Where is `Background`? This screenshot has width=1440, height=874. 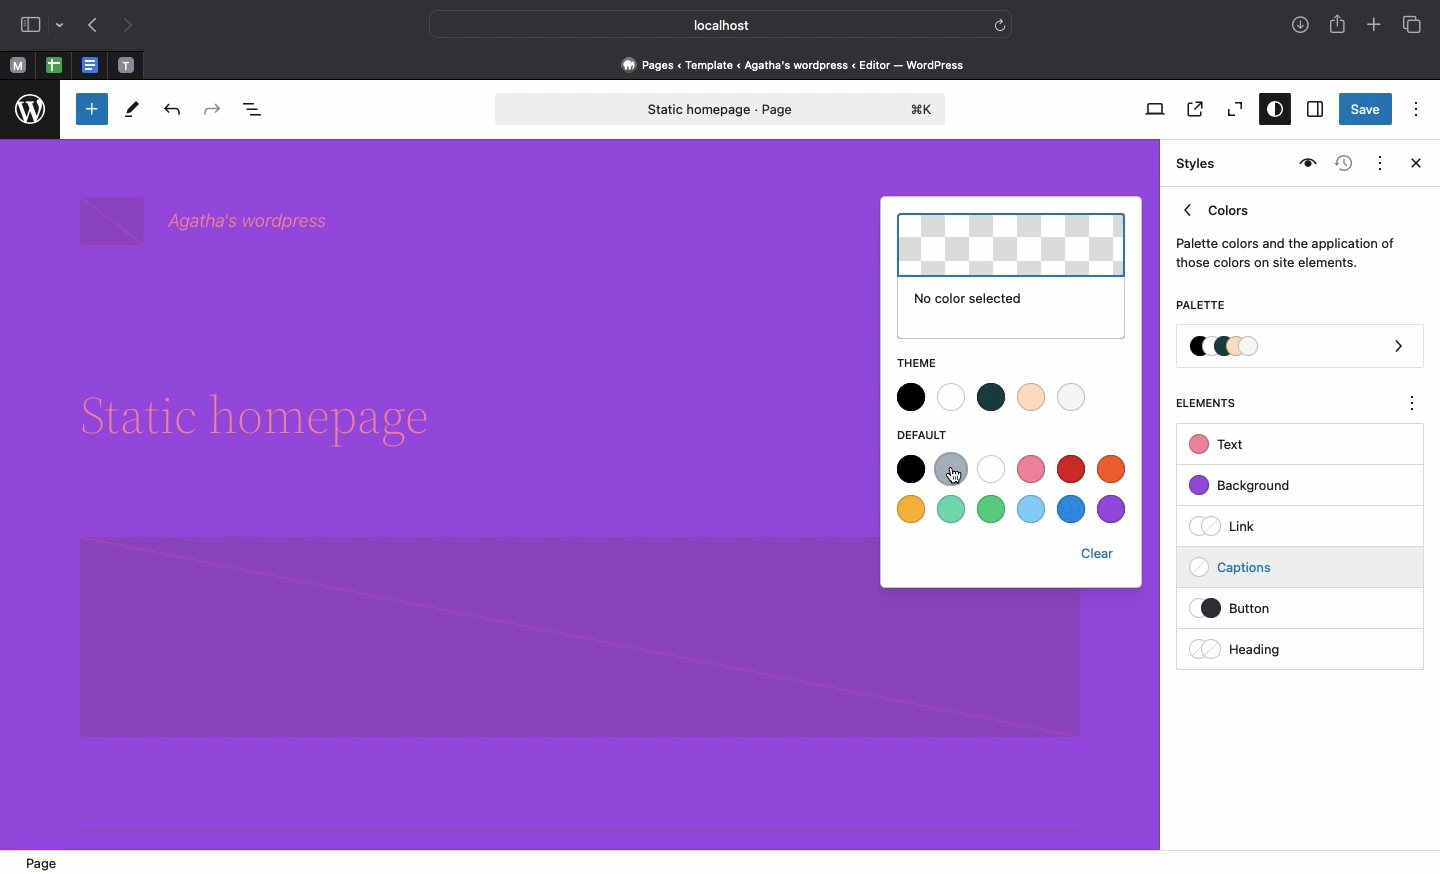 Background is located at coordinates (1250, 486).